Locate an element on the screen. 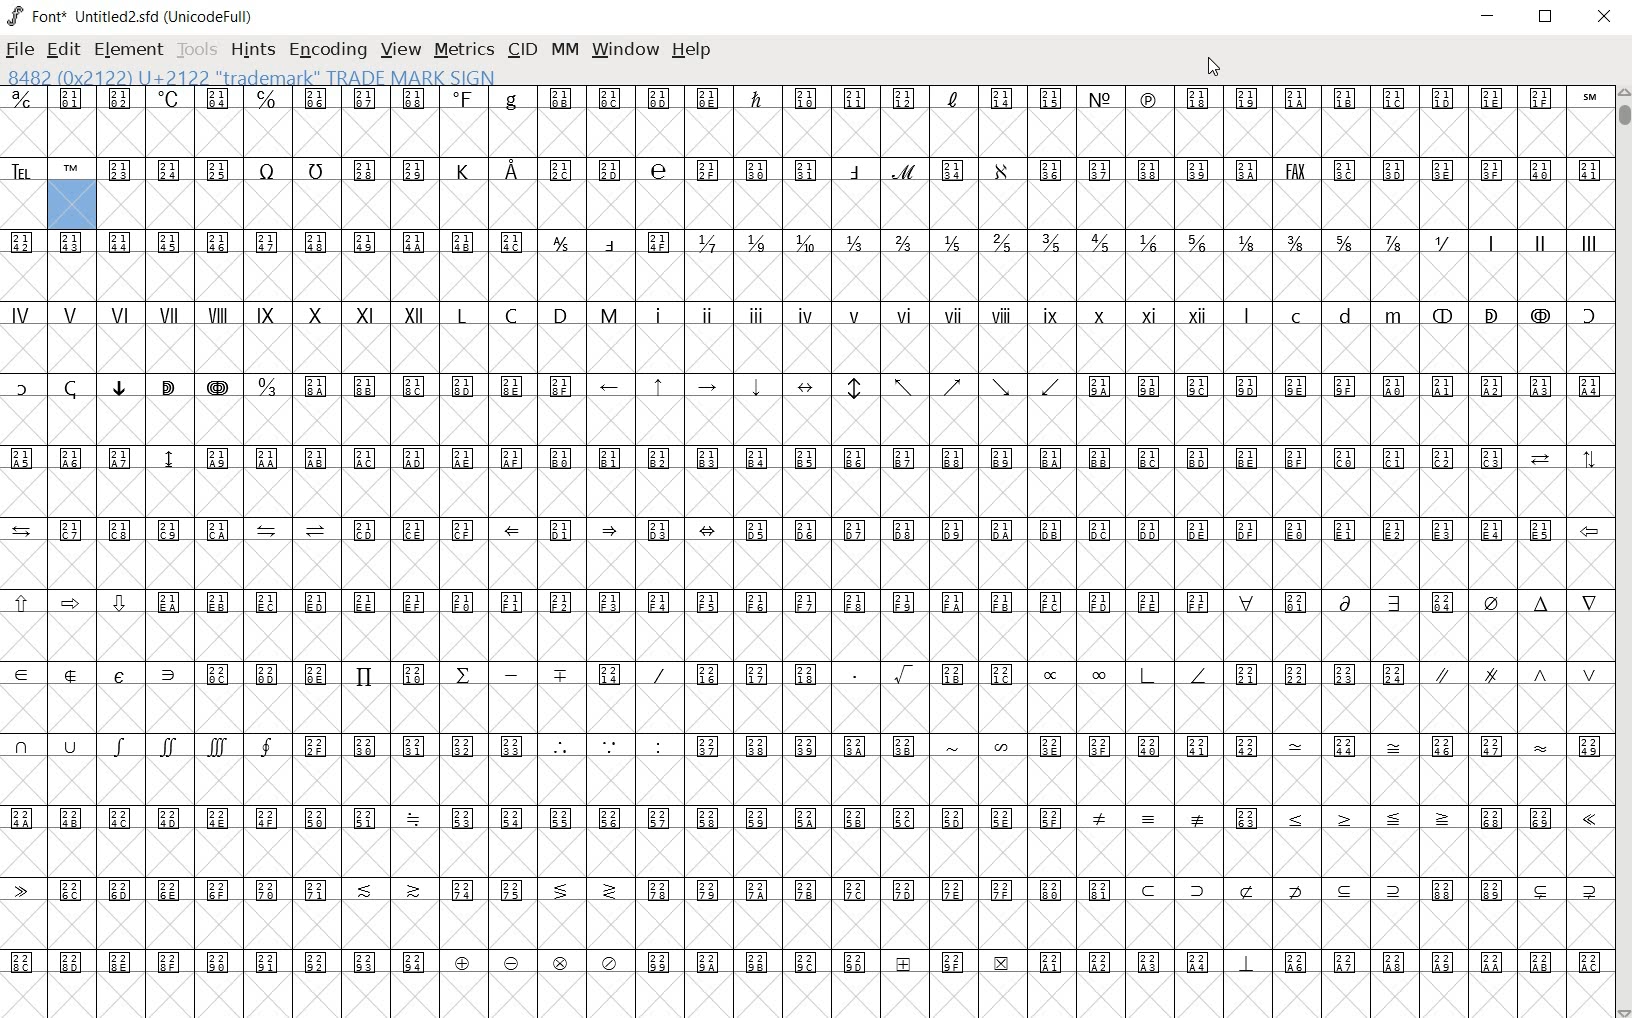 This screenshot has height=1018, width=1632. special characters is located at coordinates (1416, 336).